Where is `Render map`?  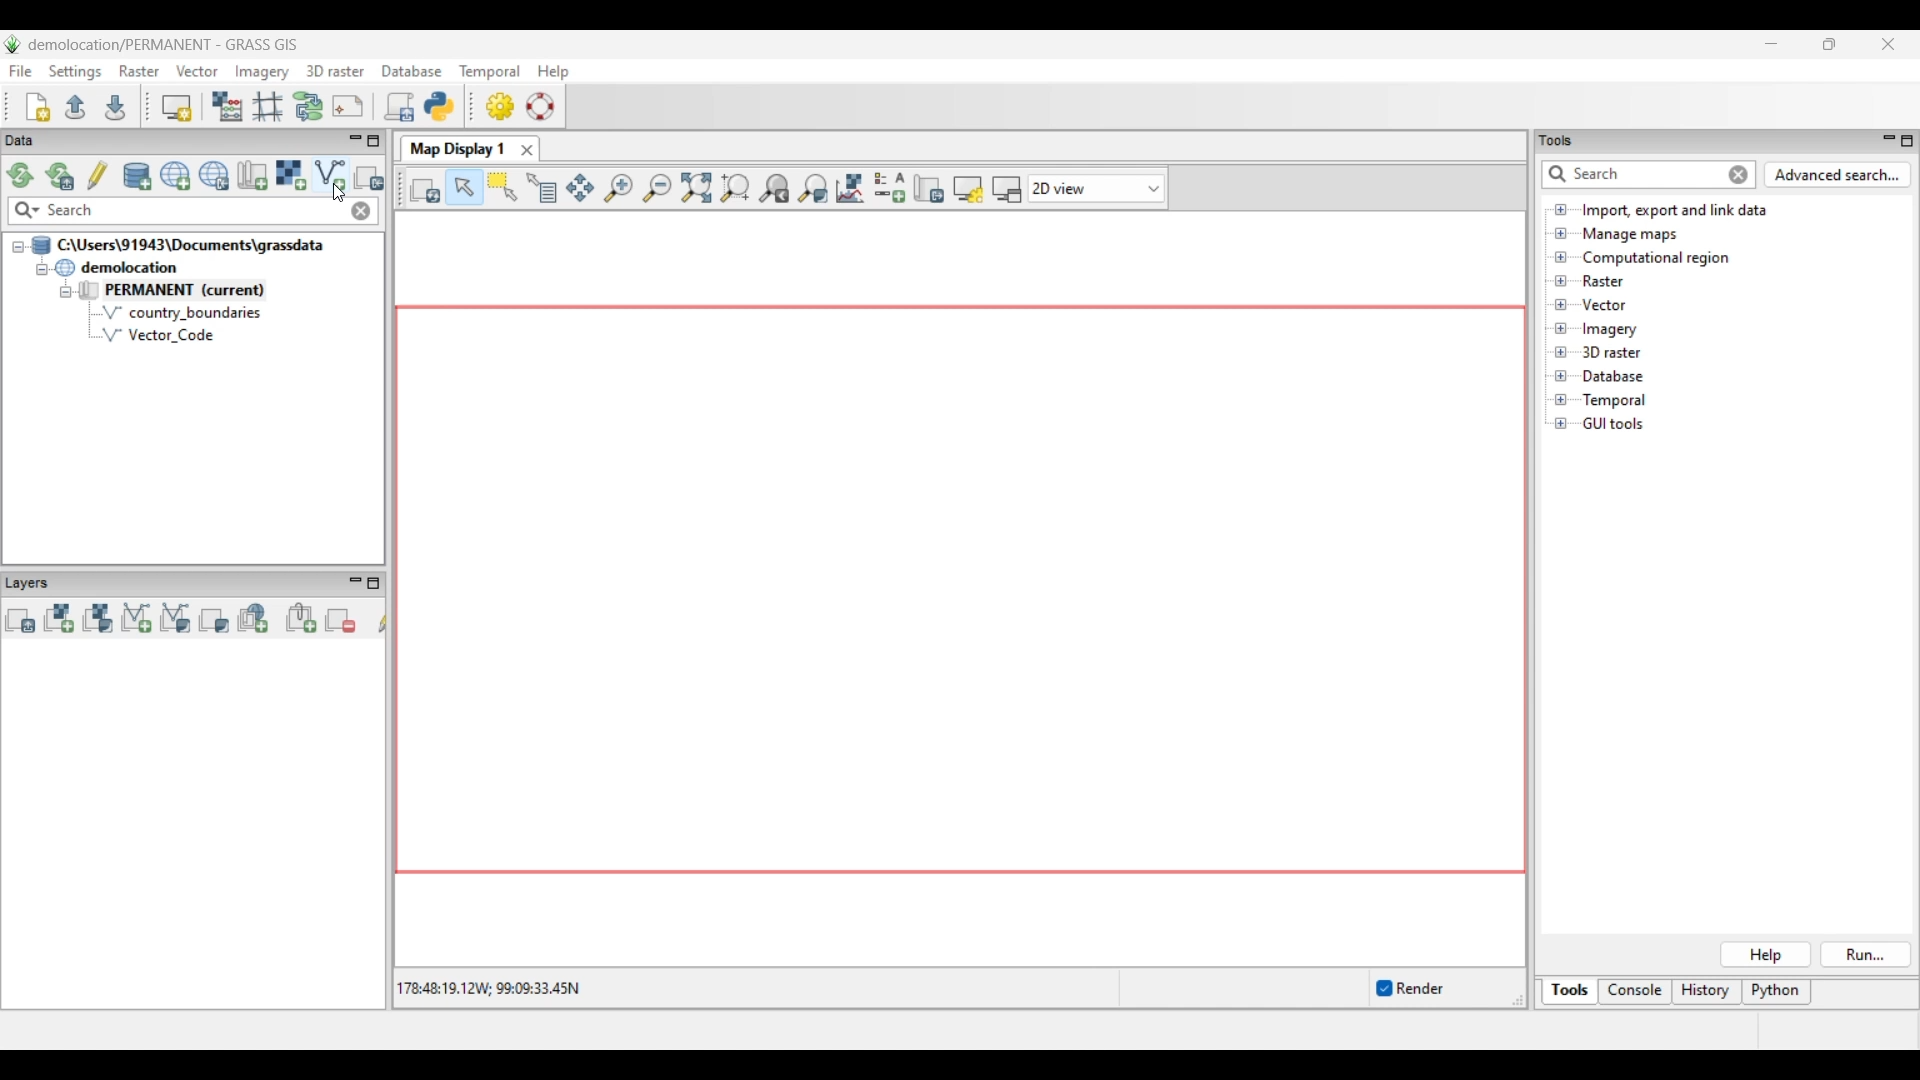
Render map is located at coordinates (424, 189).